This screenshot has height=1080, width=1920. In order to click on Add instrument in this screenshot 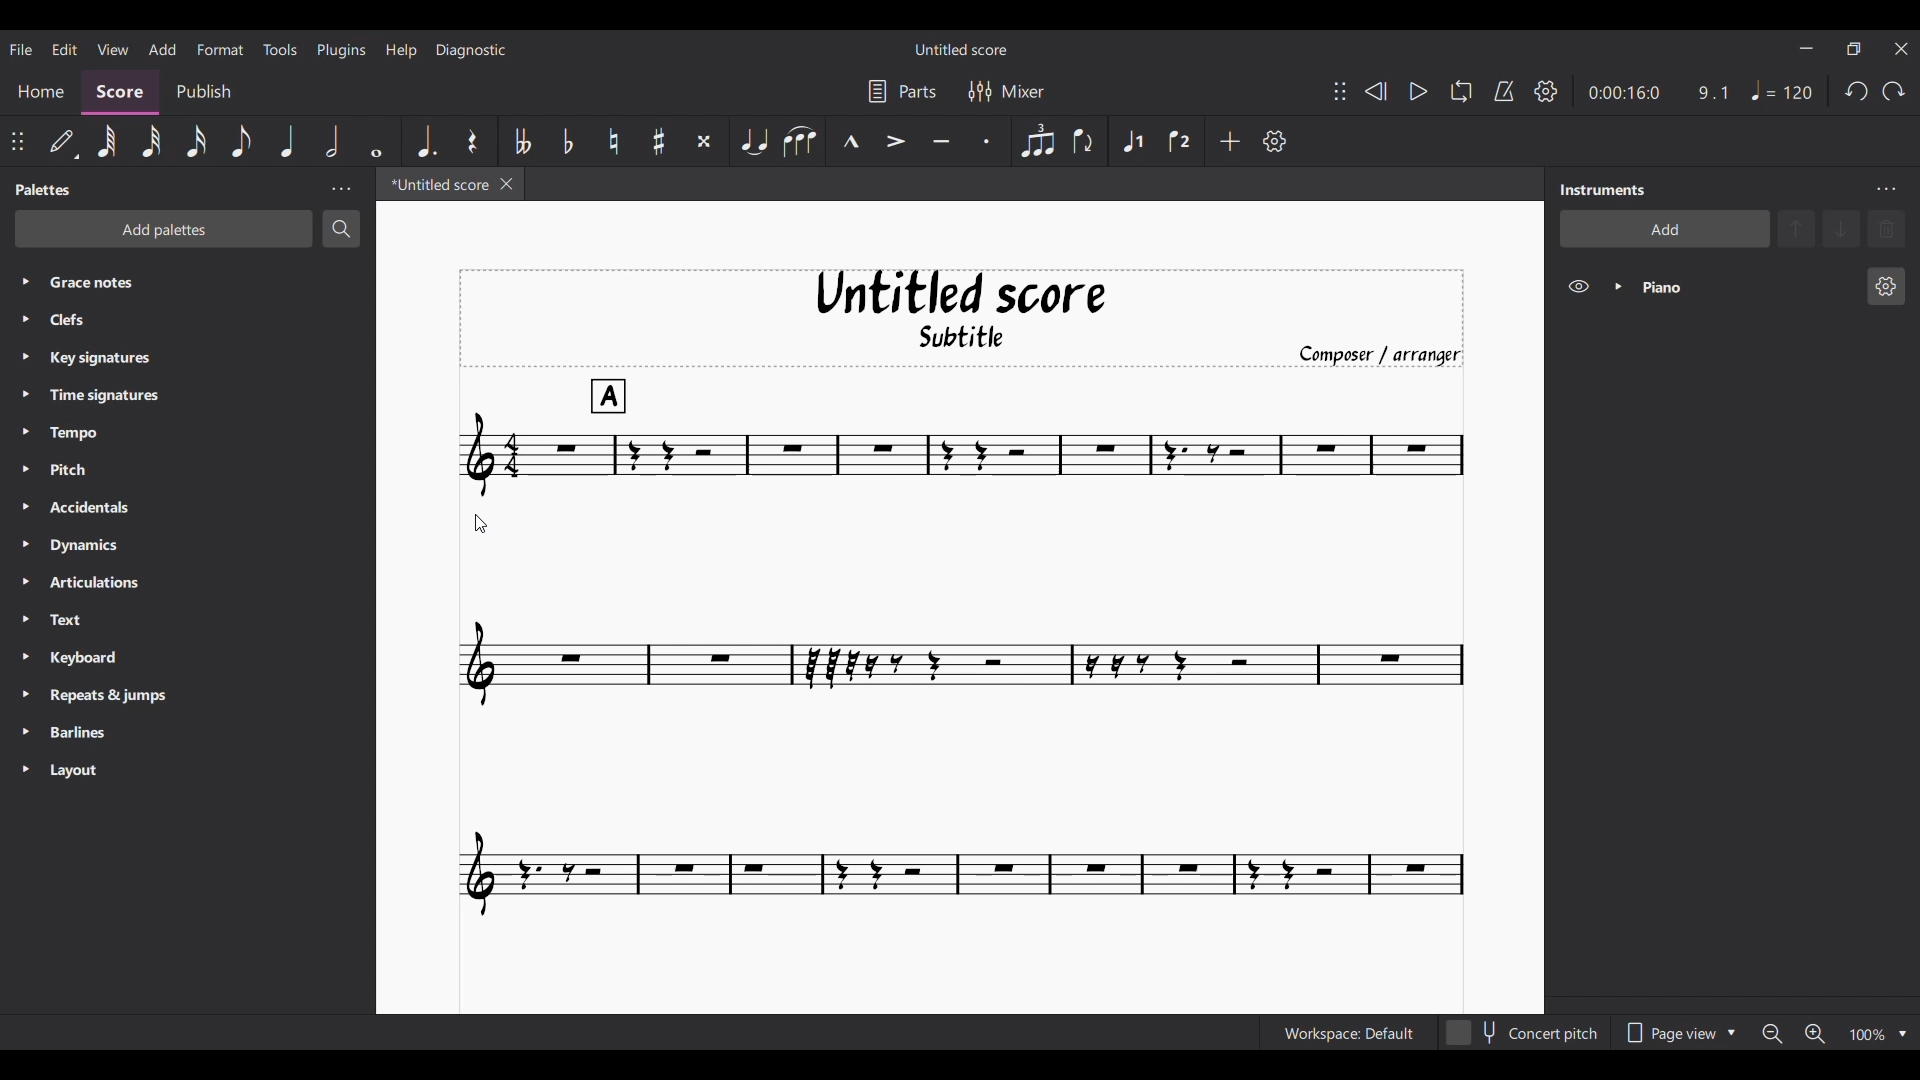, I will do `click(1665, 229)`.